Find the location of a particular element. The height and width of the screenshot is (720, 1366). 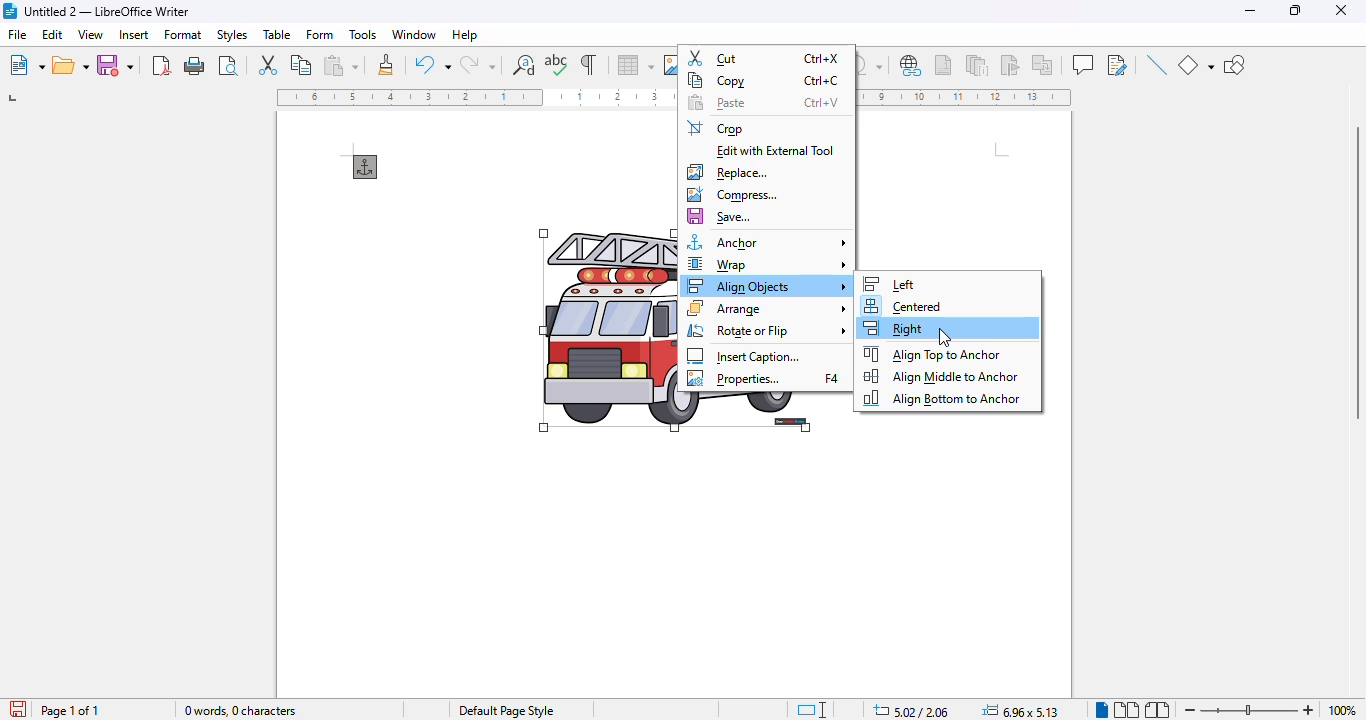

insert endnote is located at coordinates (978, 64).